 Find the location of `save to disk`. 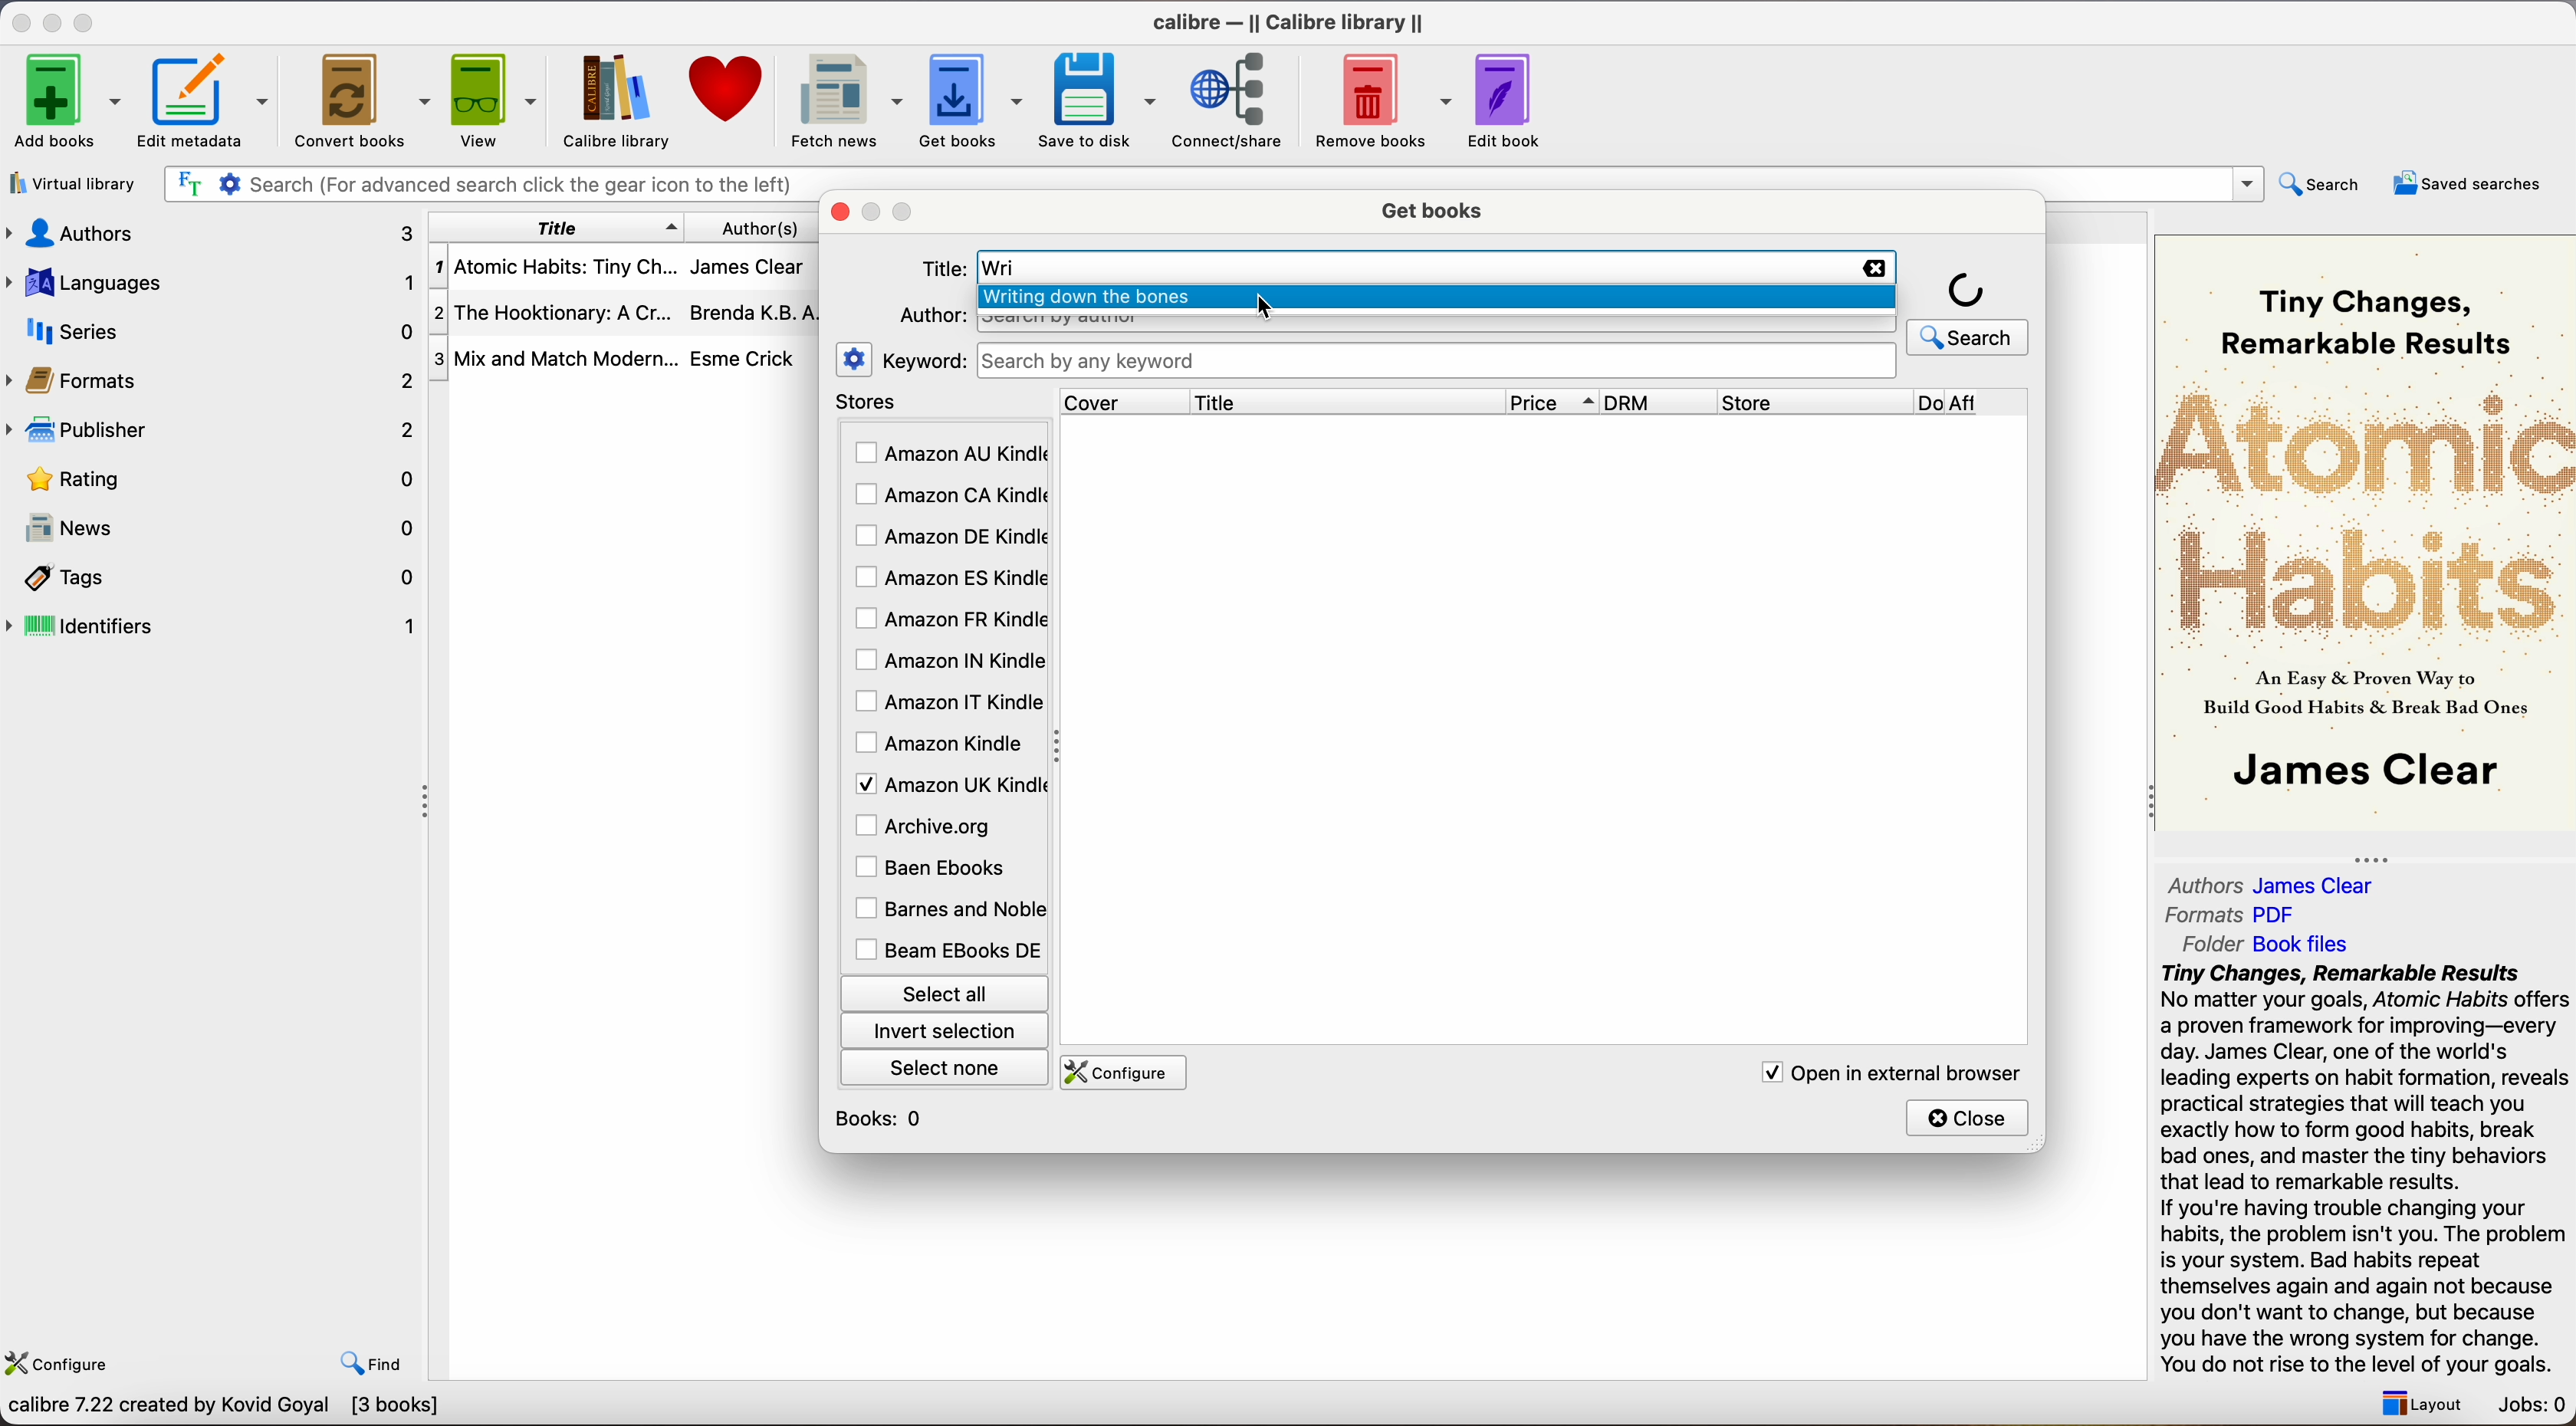

save to disk is located at coordinates (1098, 101).